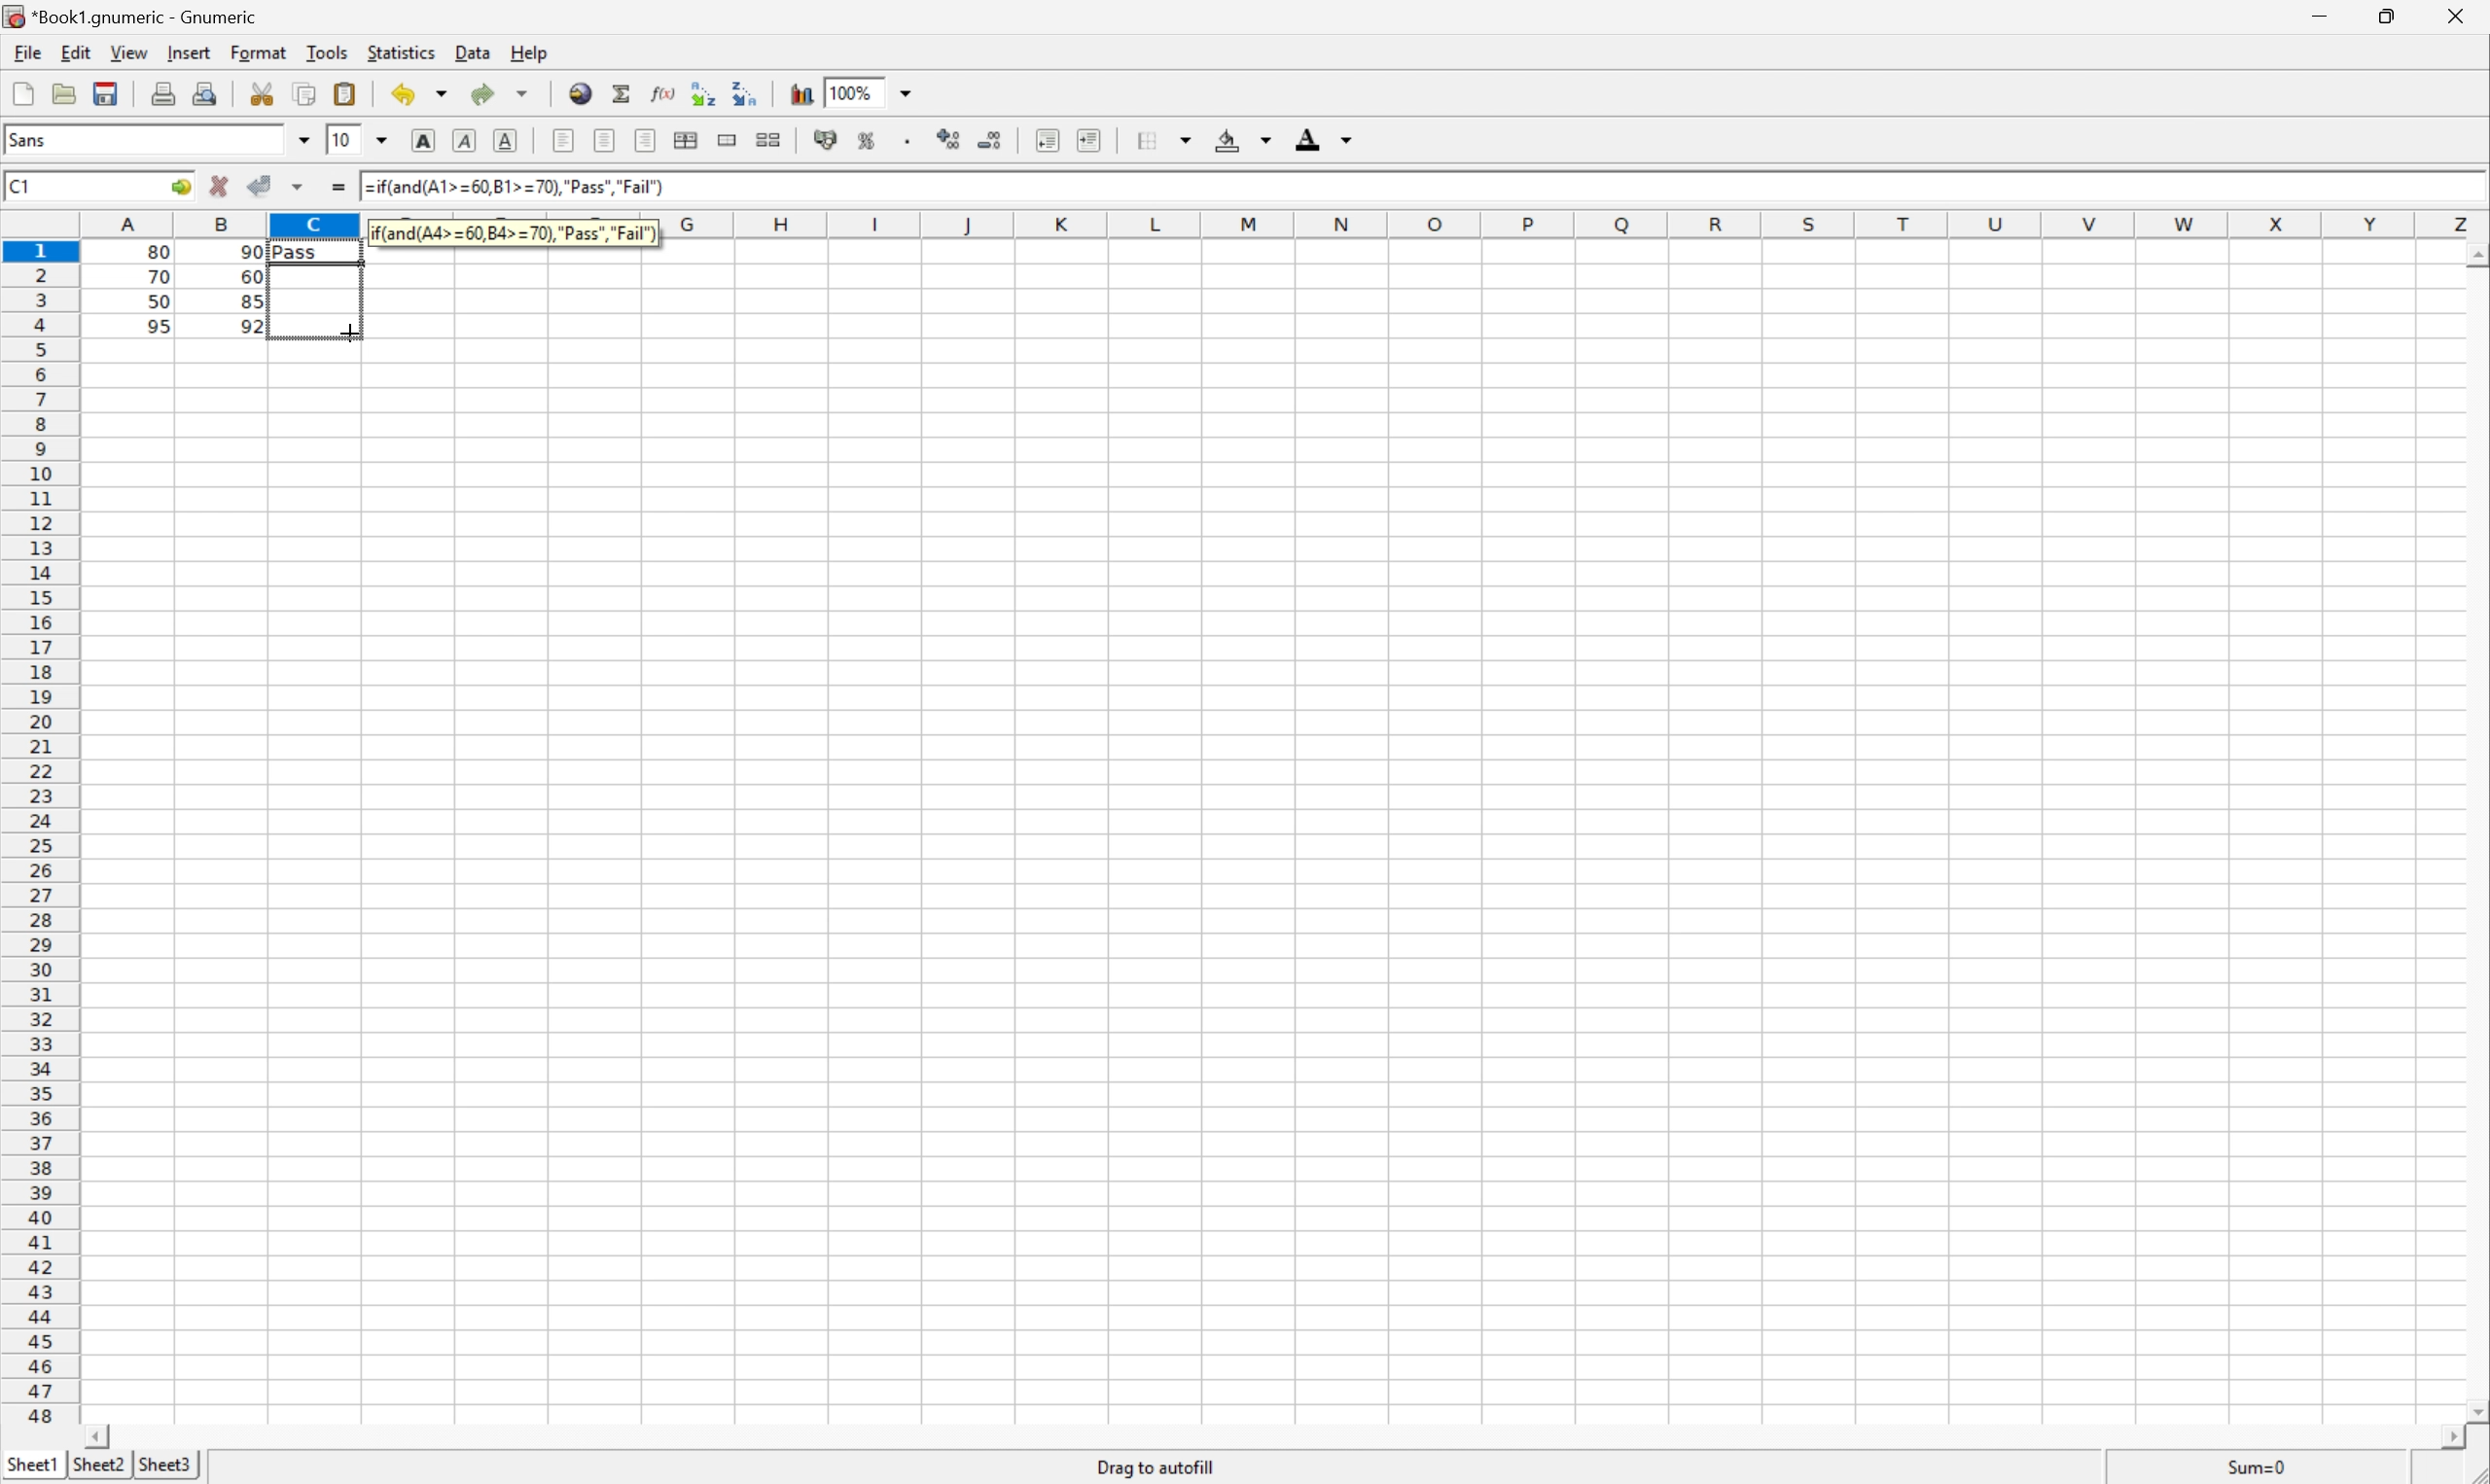 The image size is (2490, 1484). Describe the element at coordinates (206, 94) in the screenshot. I see `Print preview` at that location.